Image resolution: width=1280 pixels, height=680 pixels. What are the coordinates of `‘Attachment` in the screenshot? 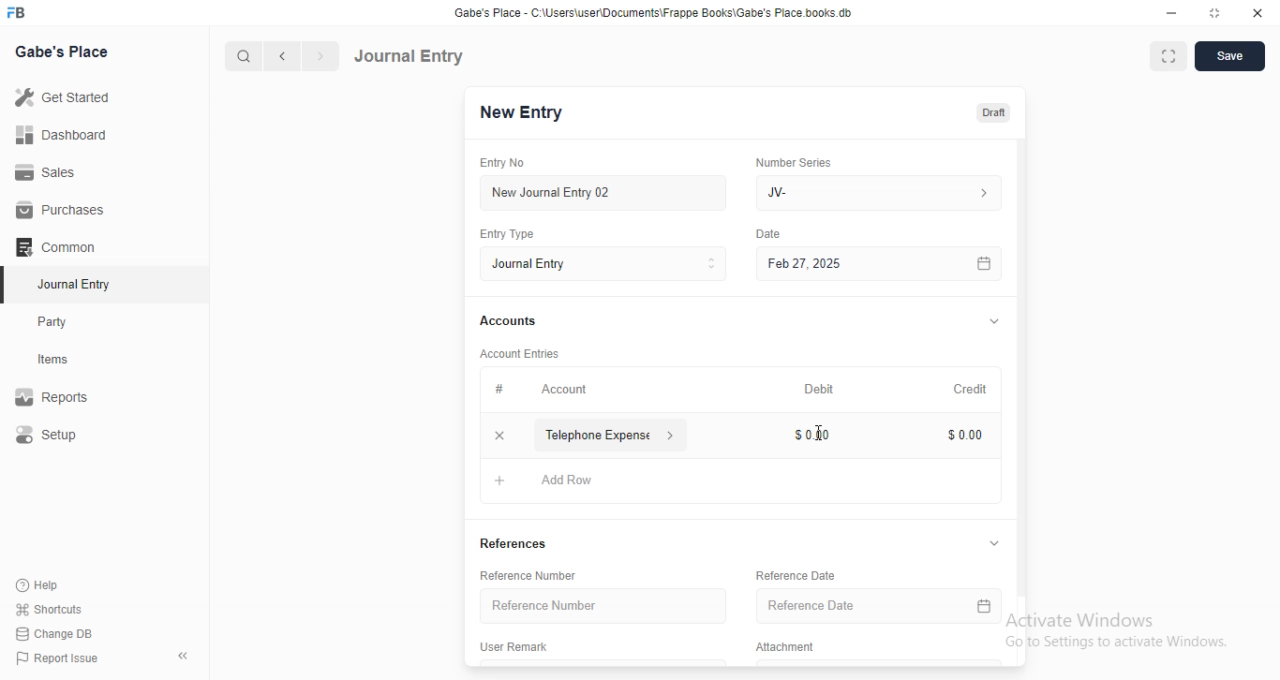 It's located at (783, 646).